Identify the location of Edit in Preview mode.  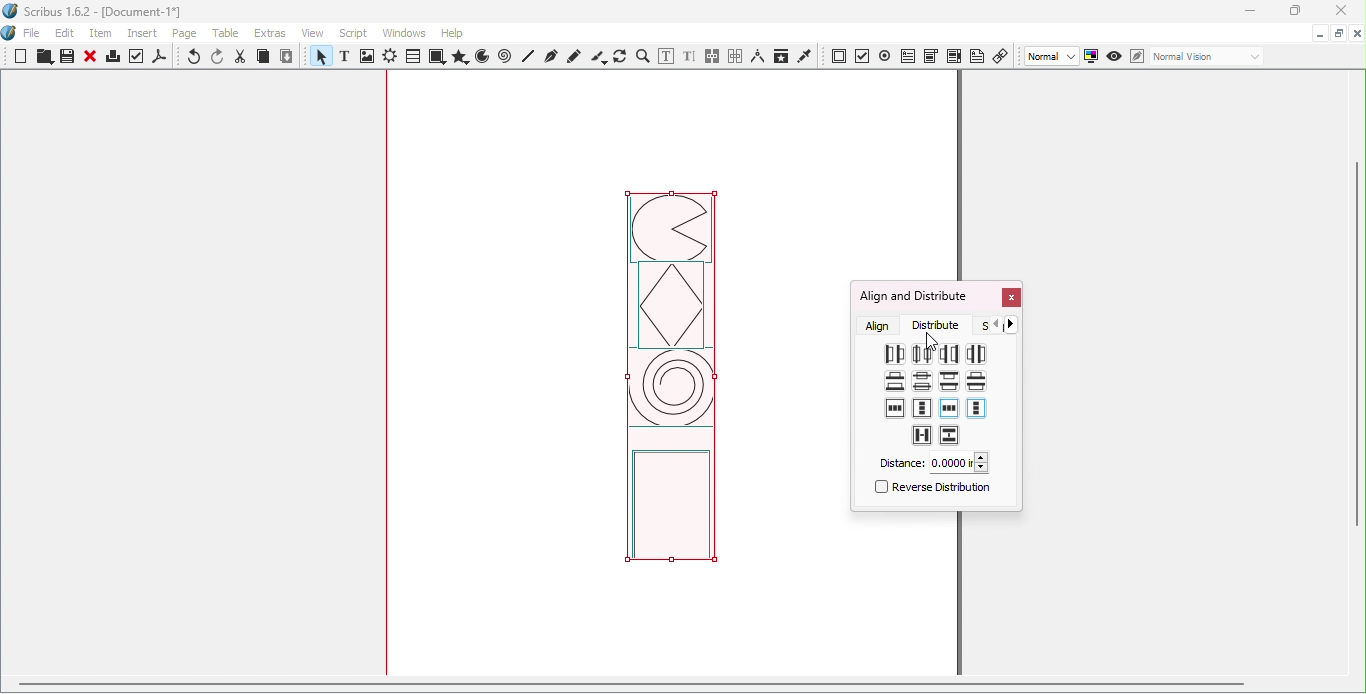
(1136, 55).